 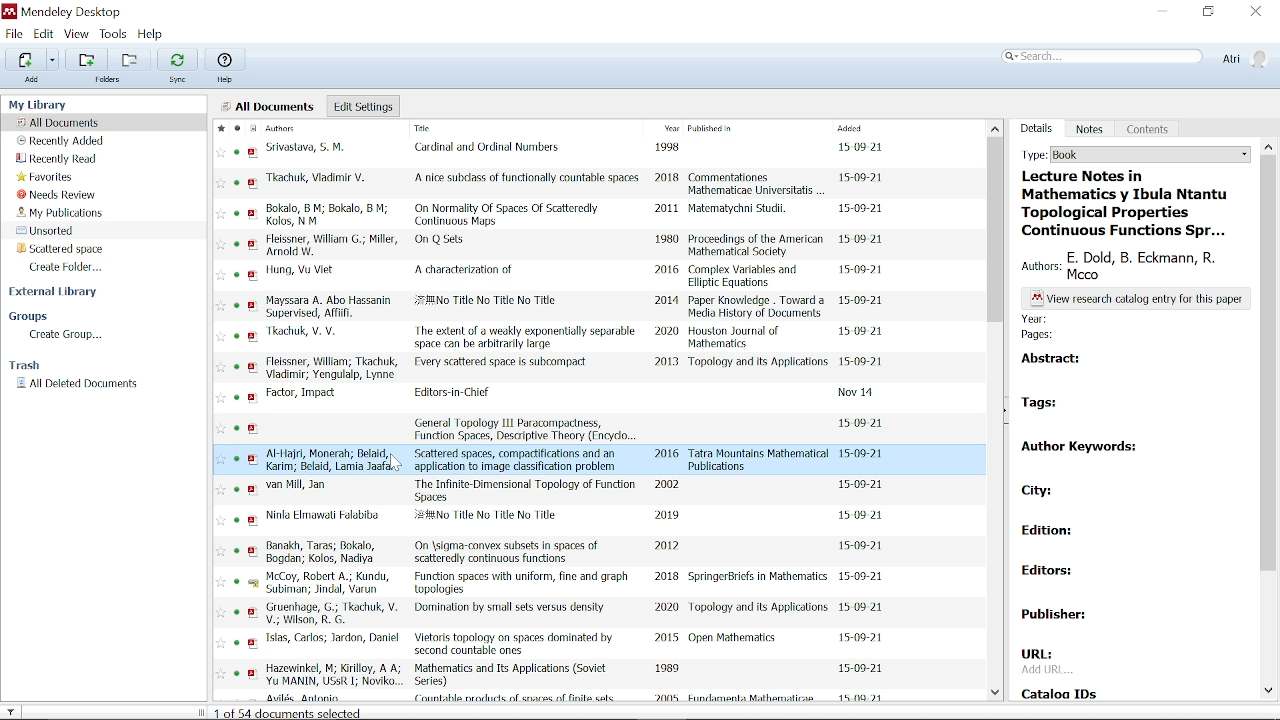 What do you see at coordinates (236, 128) in the screenshot?
I see `Mark as read / unread` at bounding box center [236, 128].